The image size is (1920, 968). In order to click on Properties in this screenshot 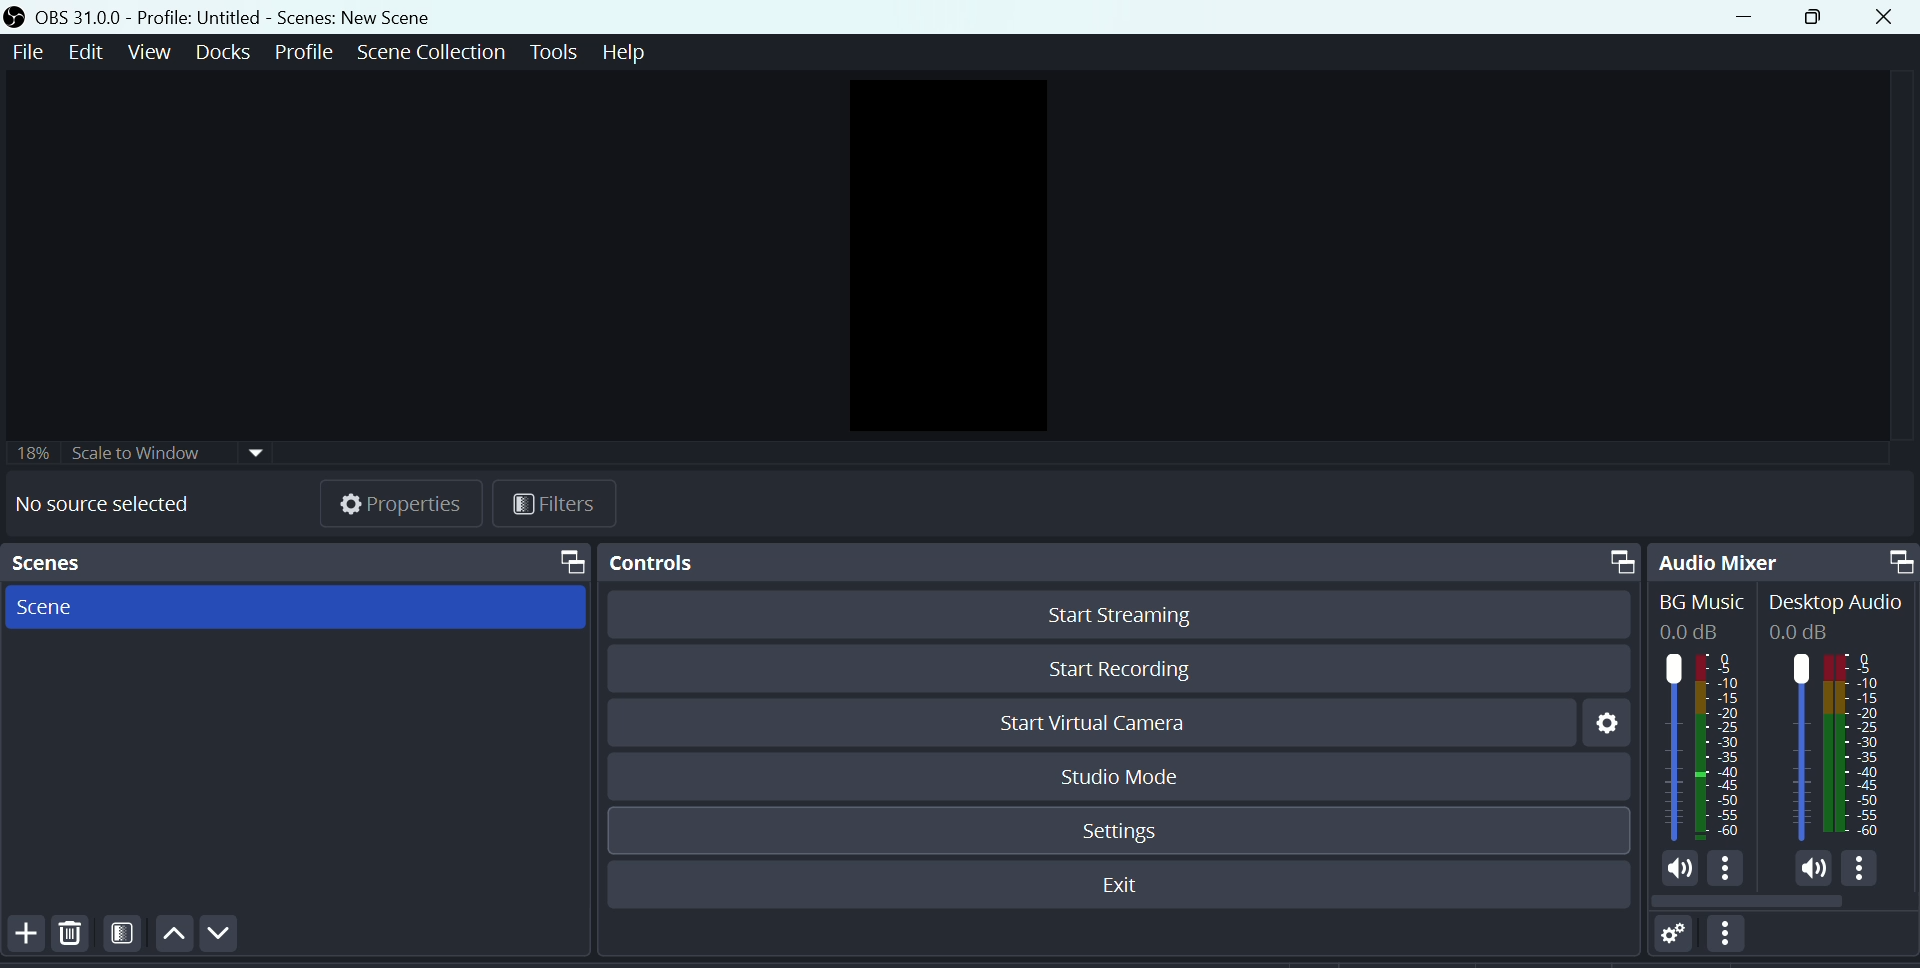, I will do `click(401, 507)`.